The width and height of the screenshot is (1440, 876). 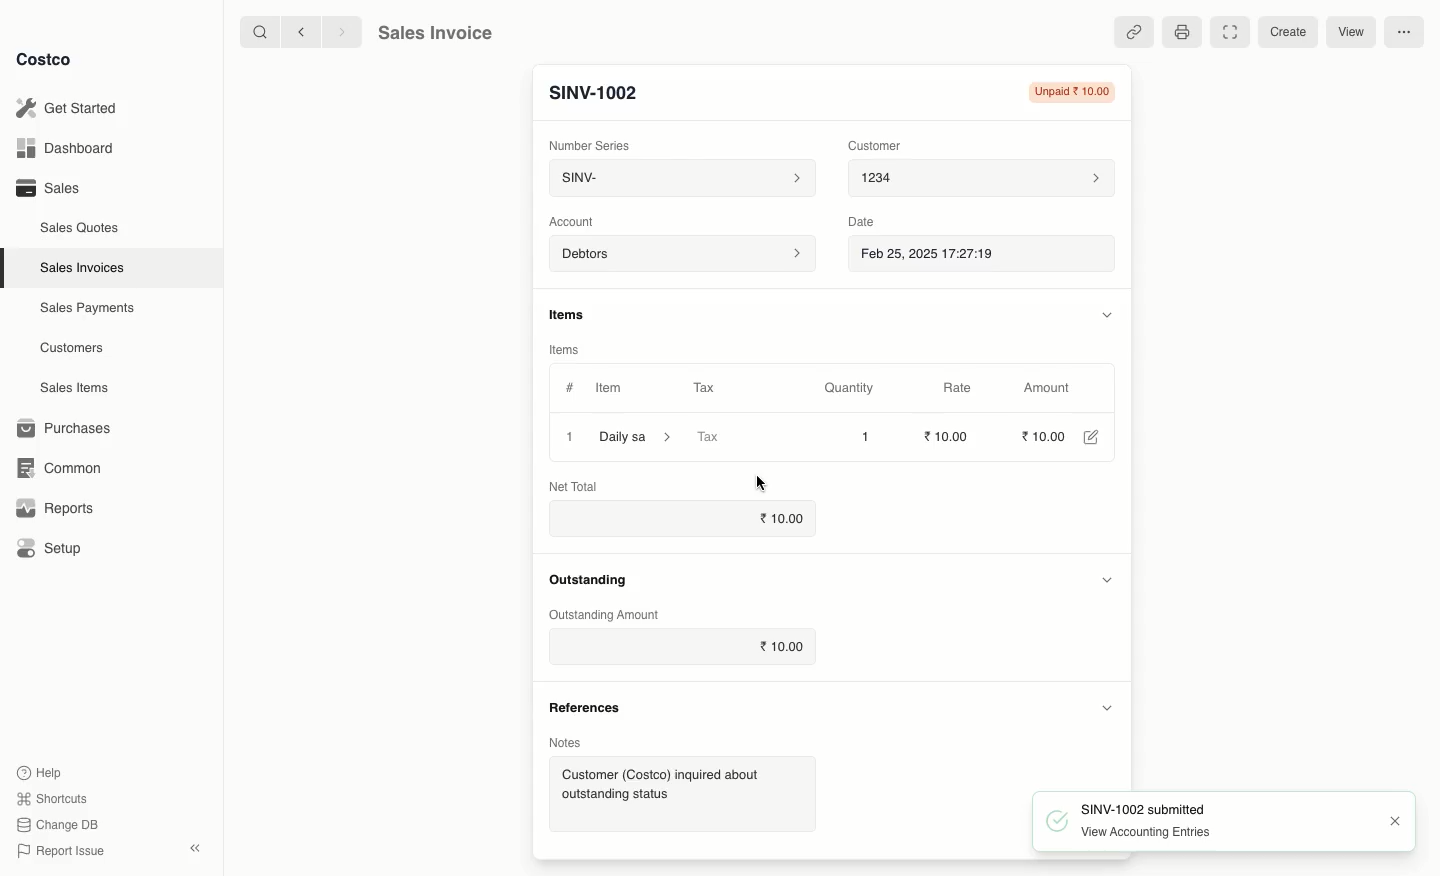 What do you see at coordinates (681, 255) in the screenshot?
I see `Debtors` at bounding box center [681, 255].